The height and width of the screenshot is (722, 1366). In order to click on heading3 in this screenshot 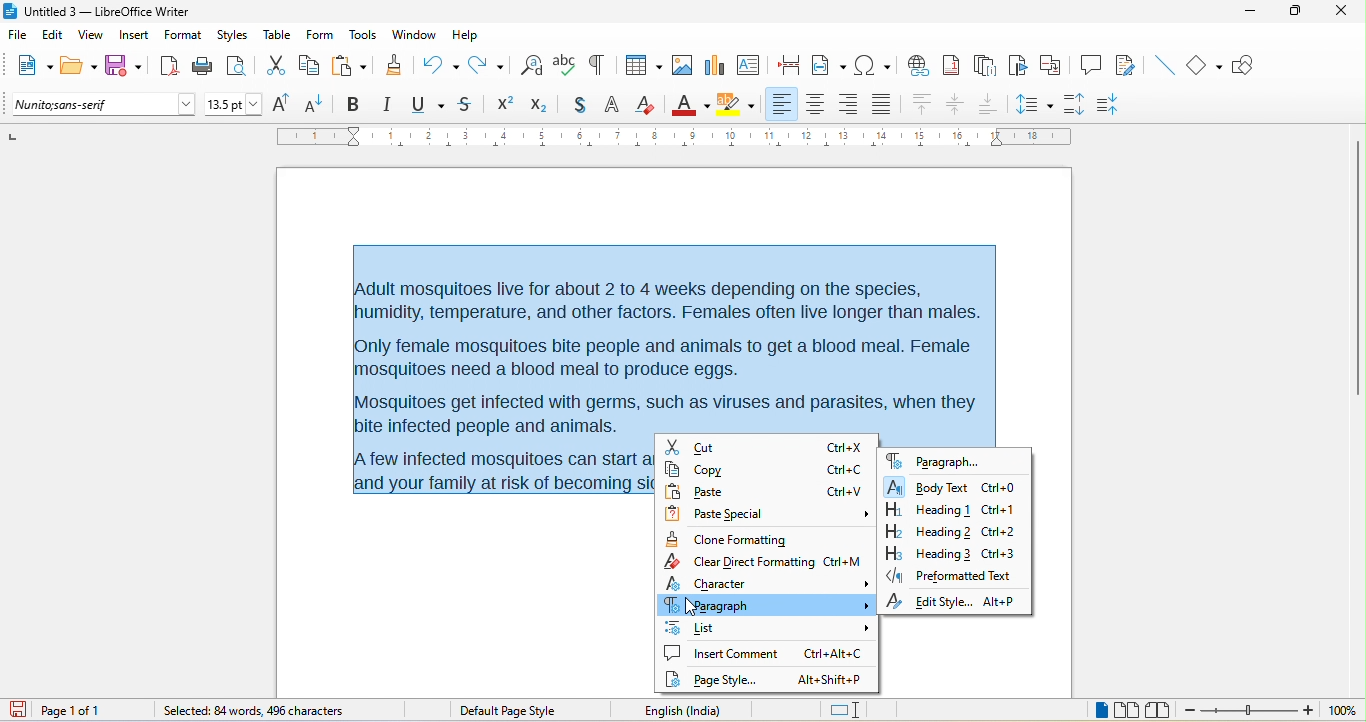, I will do `click(928, 553)`.